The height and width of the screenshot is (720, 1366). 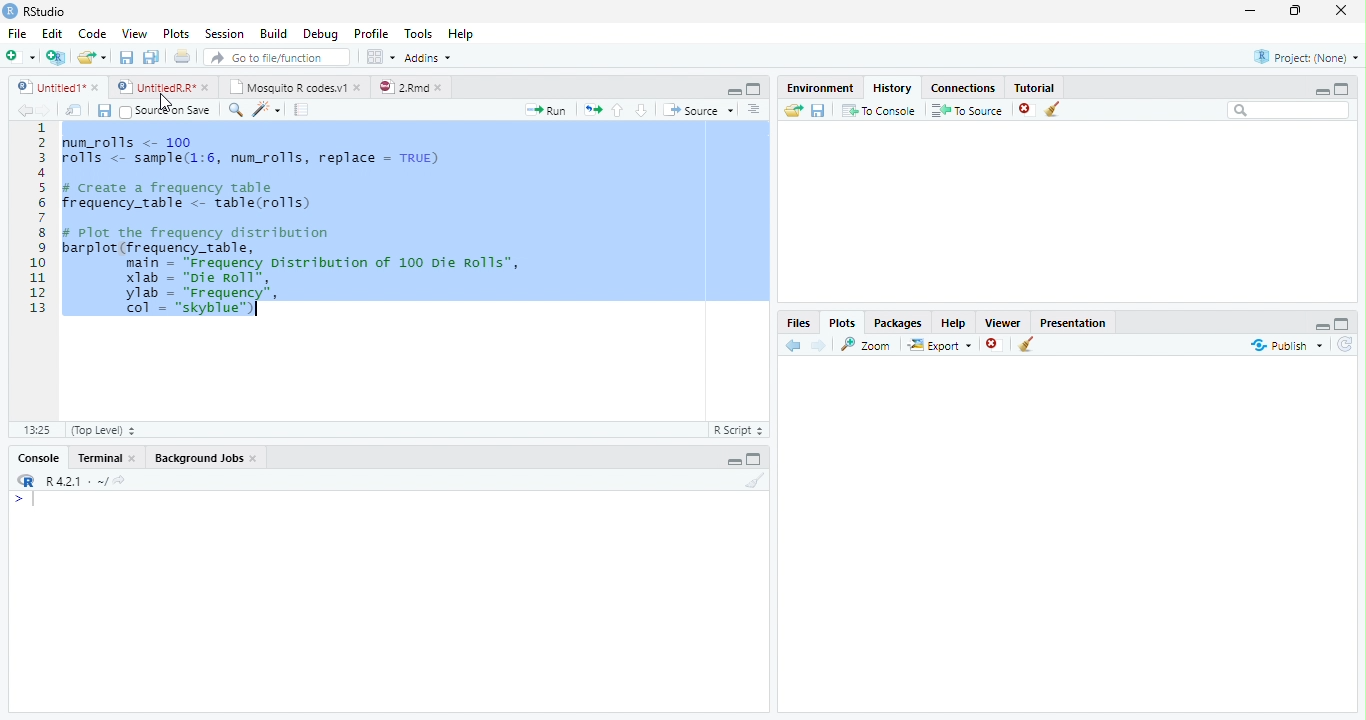 What do you see at coordinates (57, 87) in the screenshot?
I see `Ungitied1*` at bounding box center [57, 87].